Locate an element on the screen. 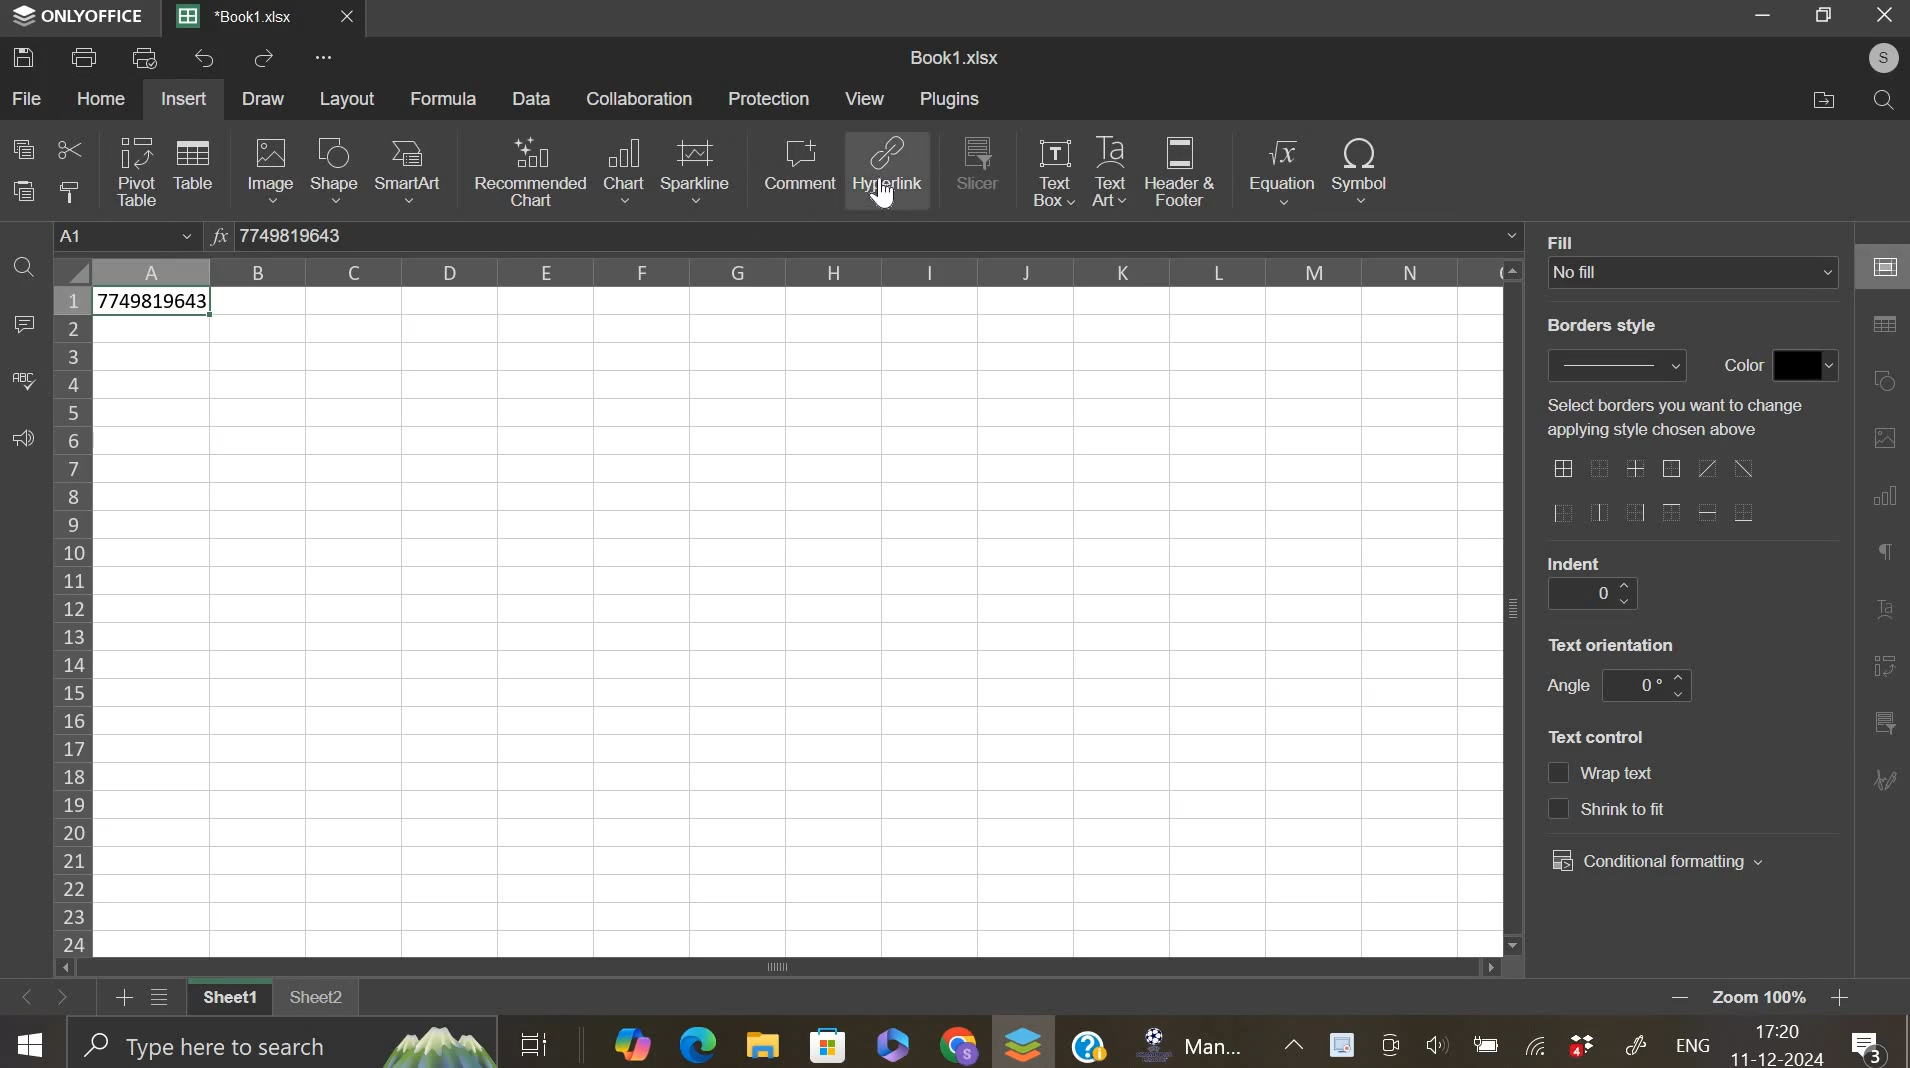 Image resolution: width=1910 pixels, height=1068 pixels. redo is located at coordinates (264, 60).